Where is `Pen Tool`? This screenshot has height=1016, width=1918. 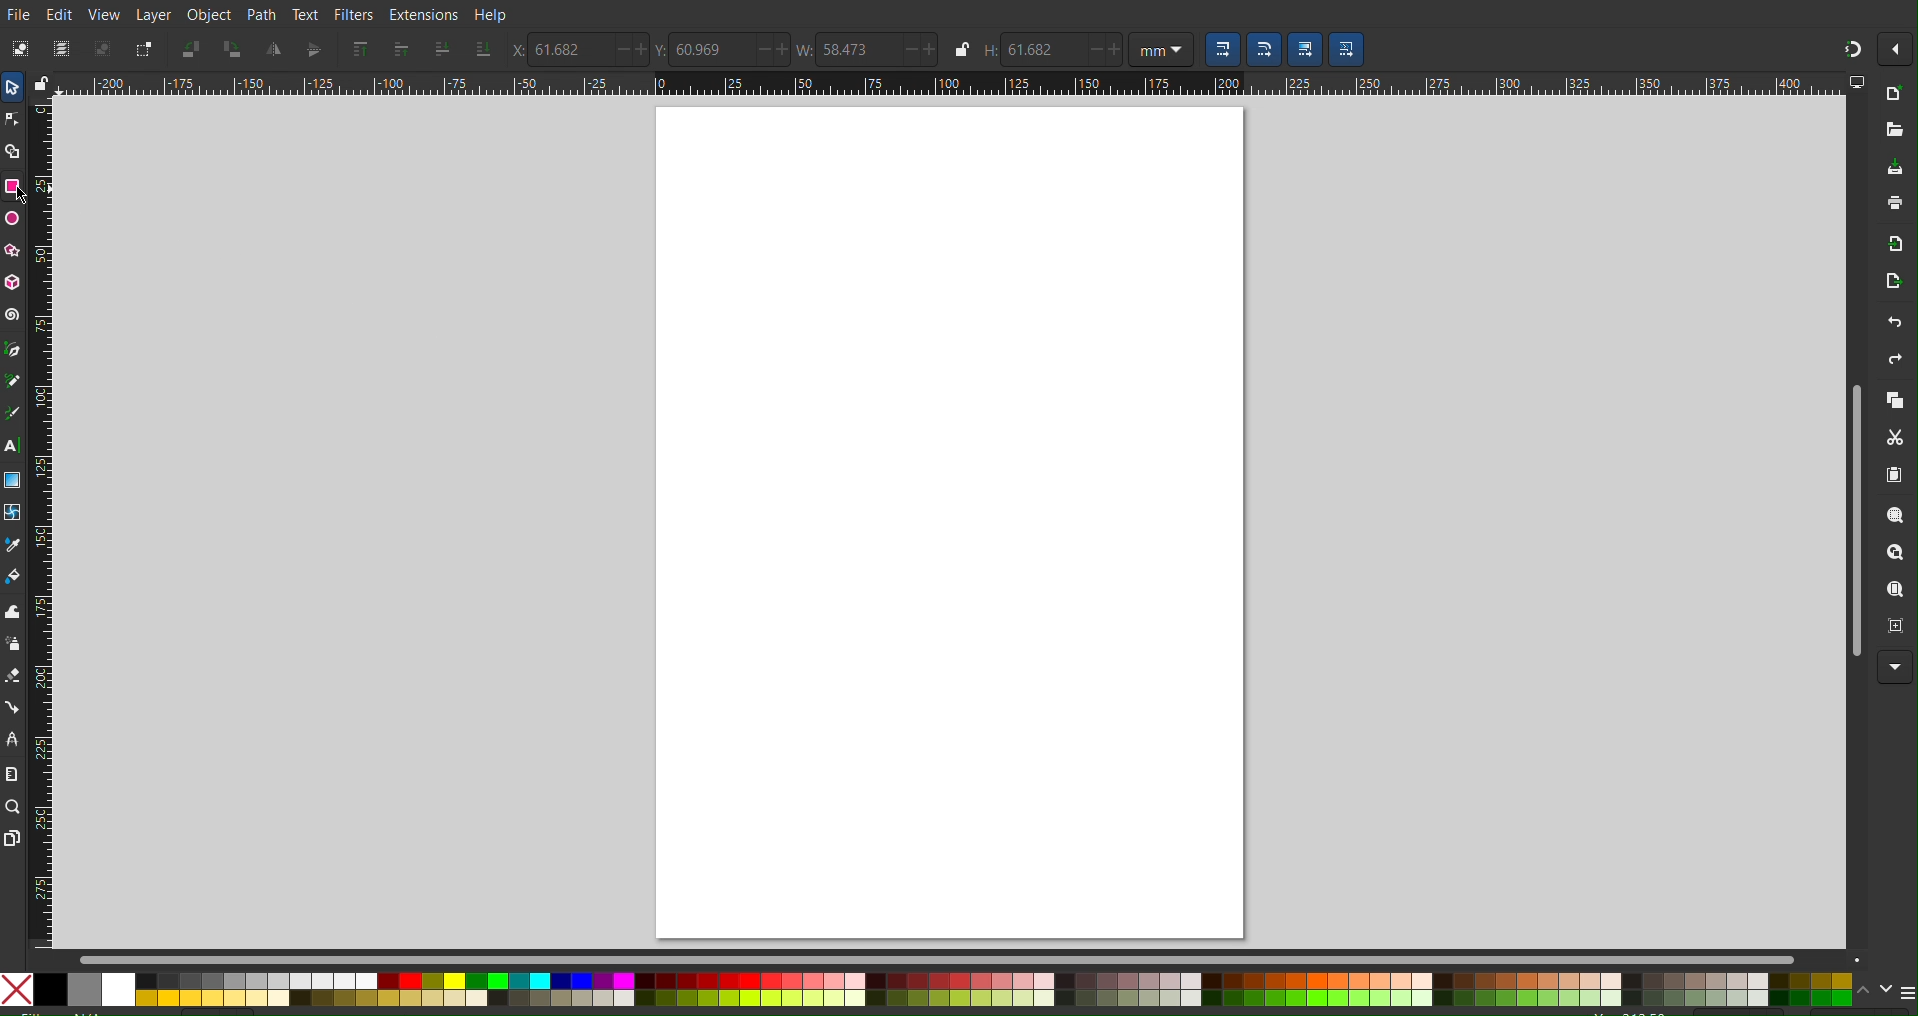
Pen Tool is located at coordinates (12, 348).